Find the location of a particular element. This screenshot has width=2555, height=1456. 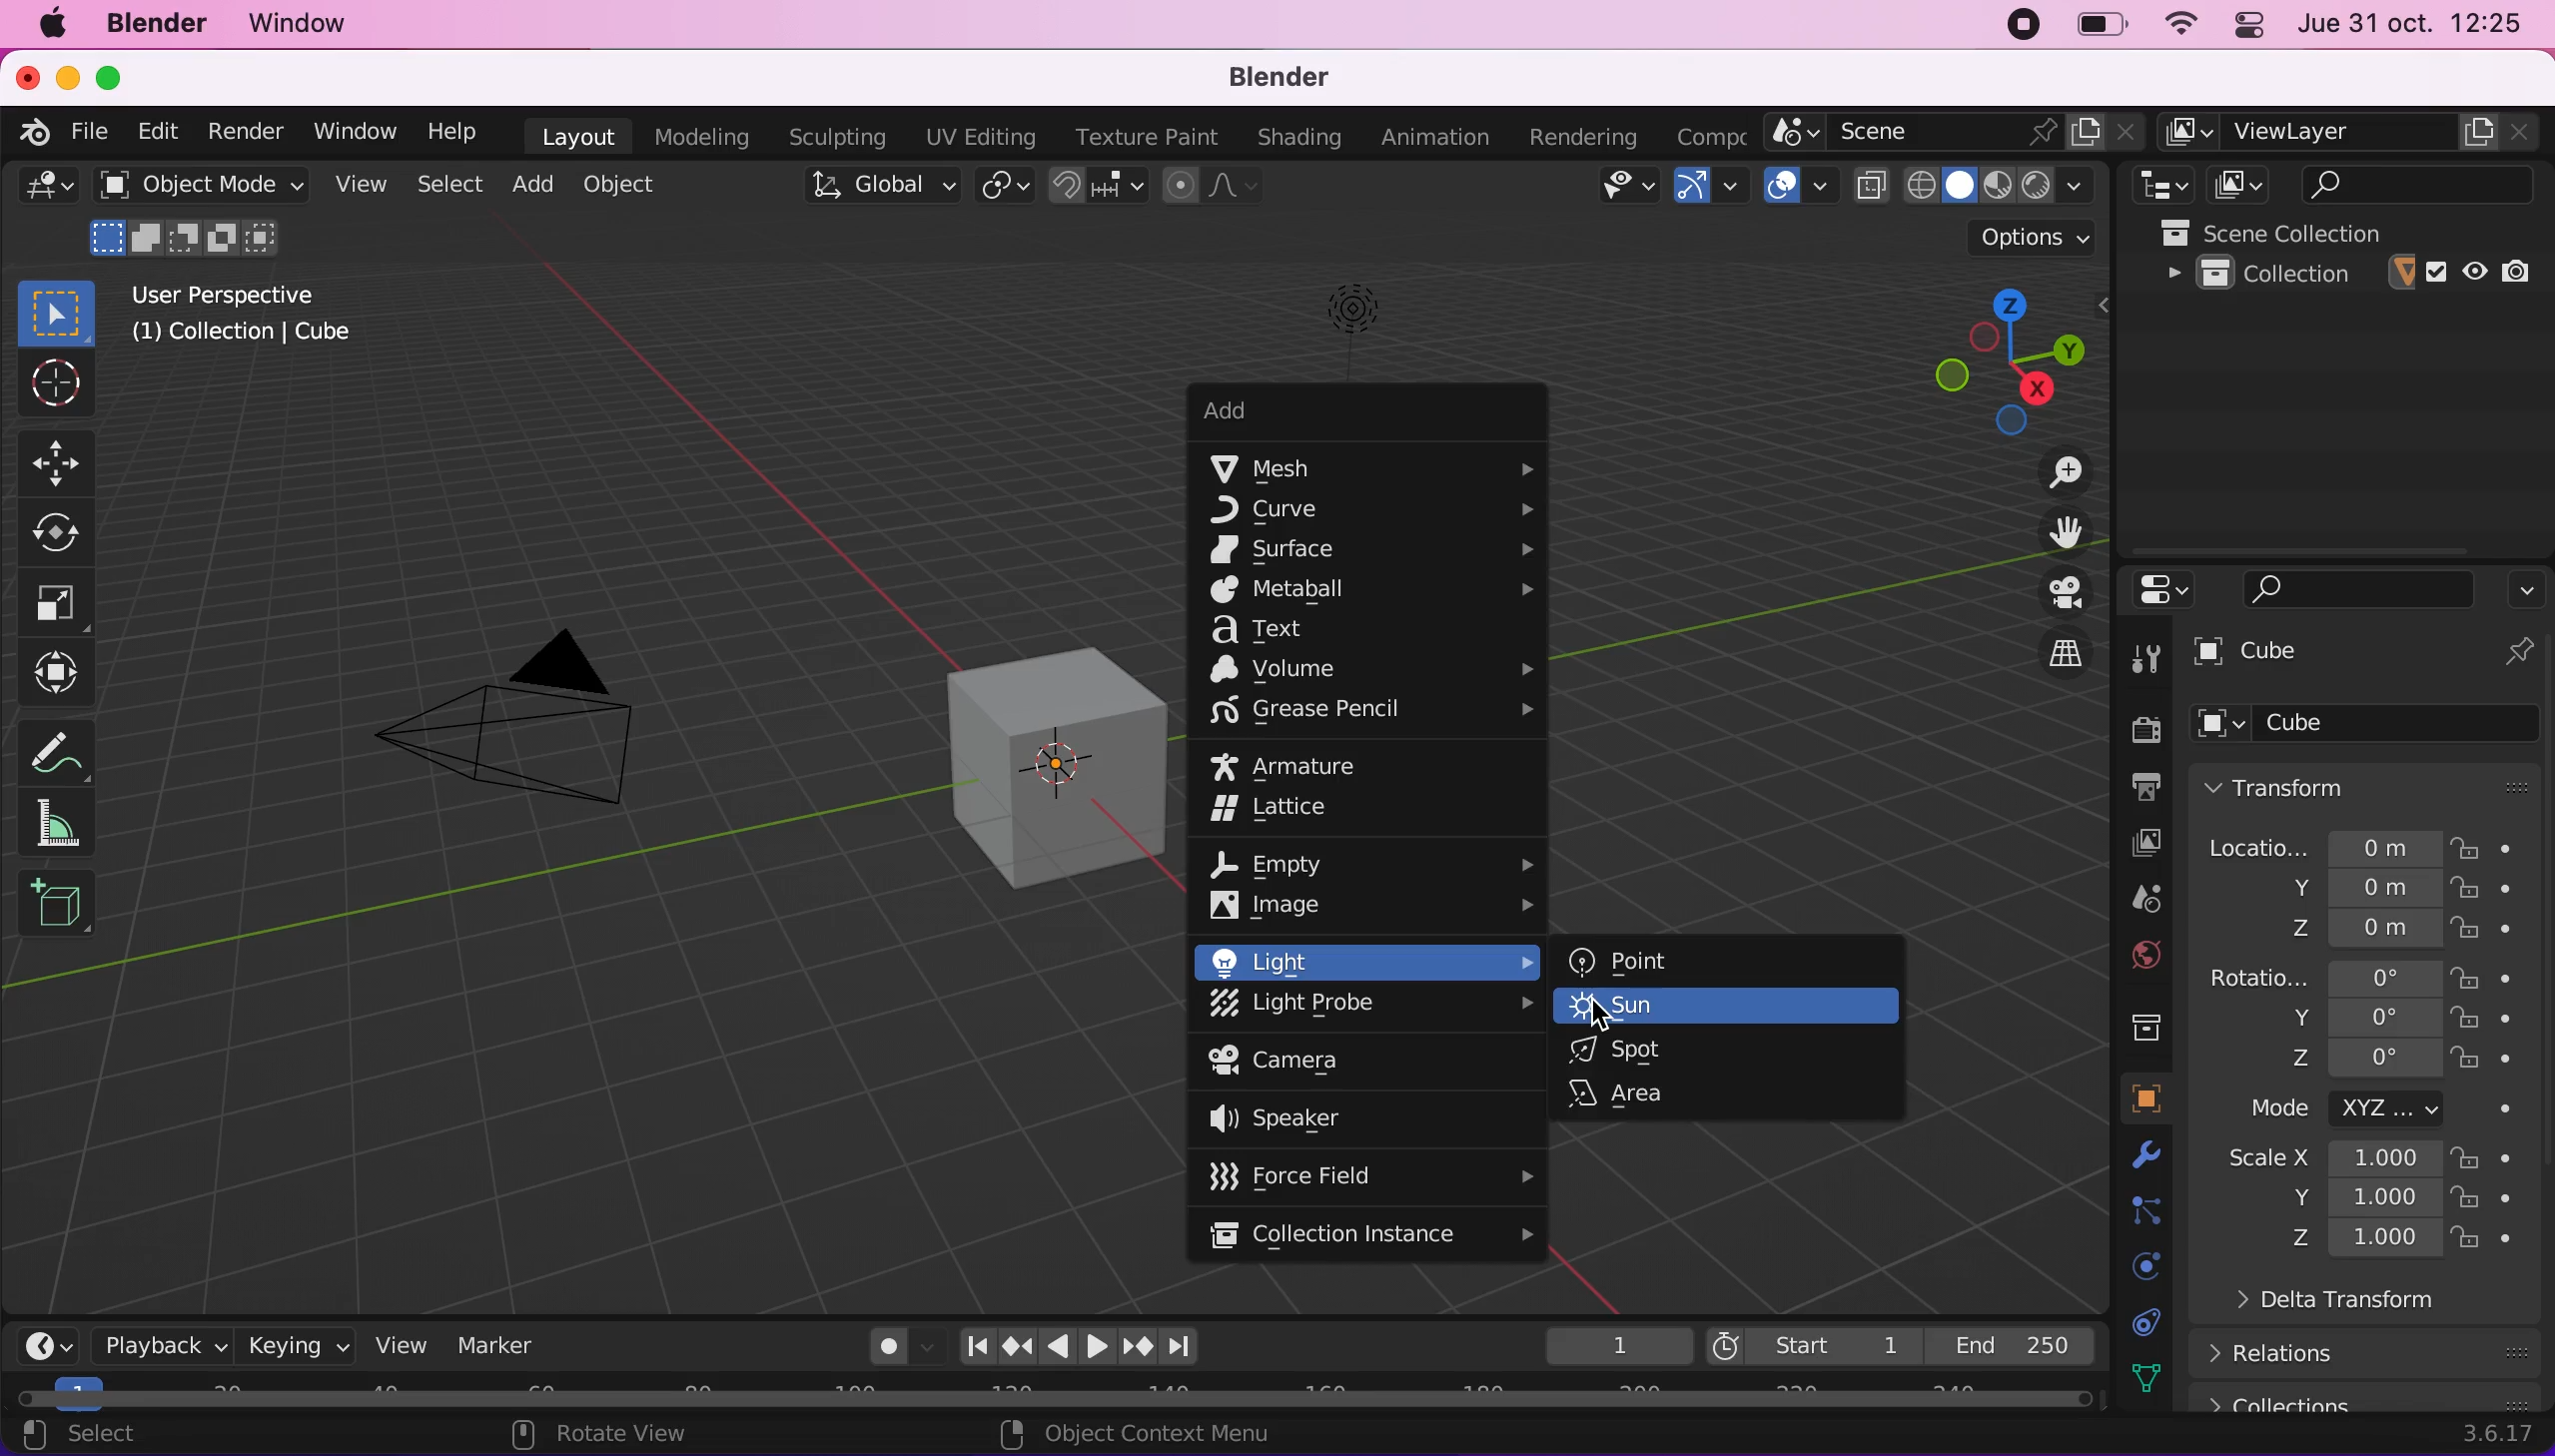

lock is located at coordinates (2504, 1021).